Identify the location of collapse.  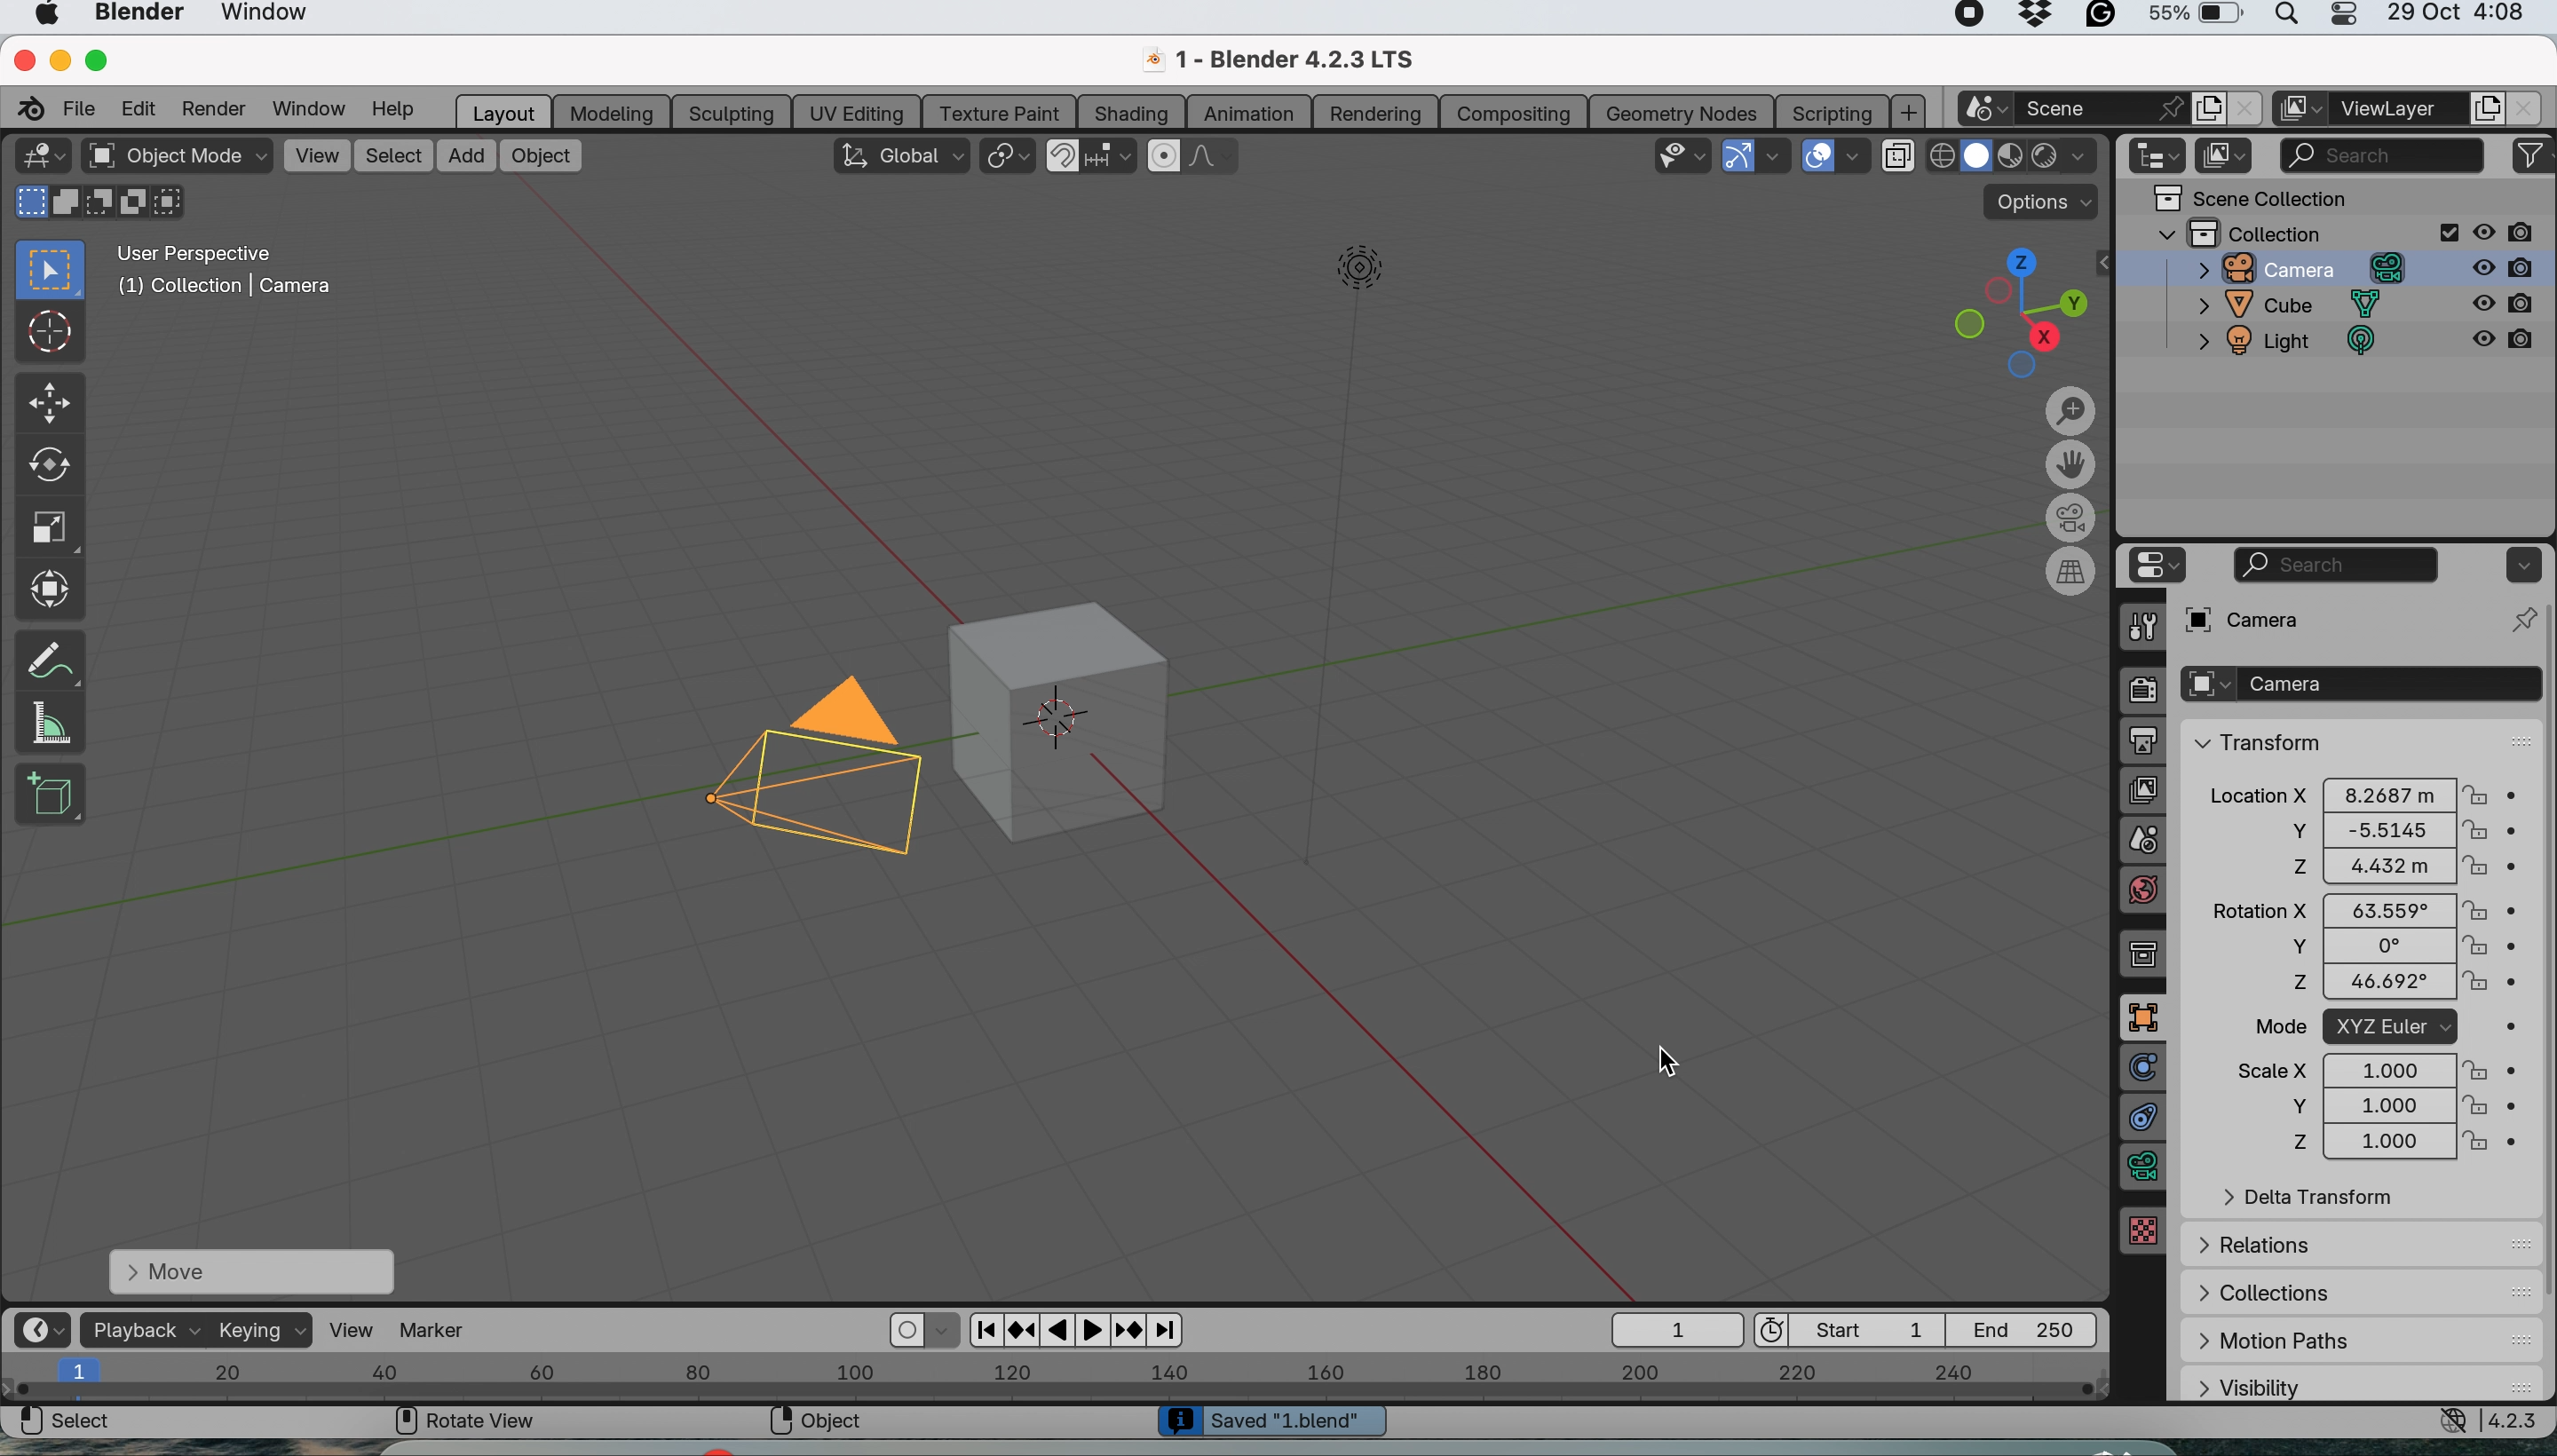
(2104, 263).